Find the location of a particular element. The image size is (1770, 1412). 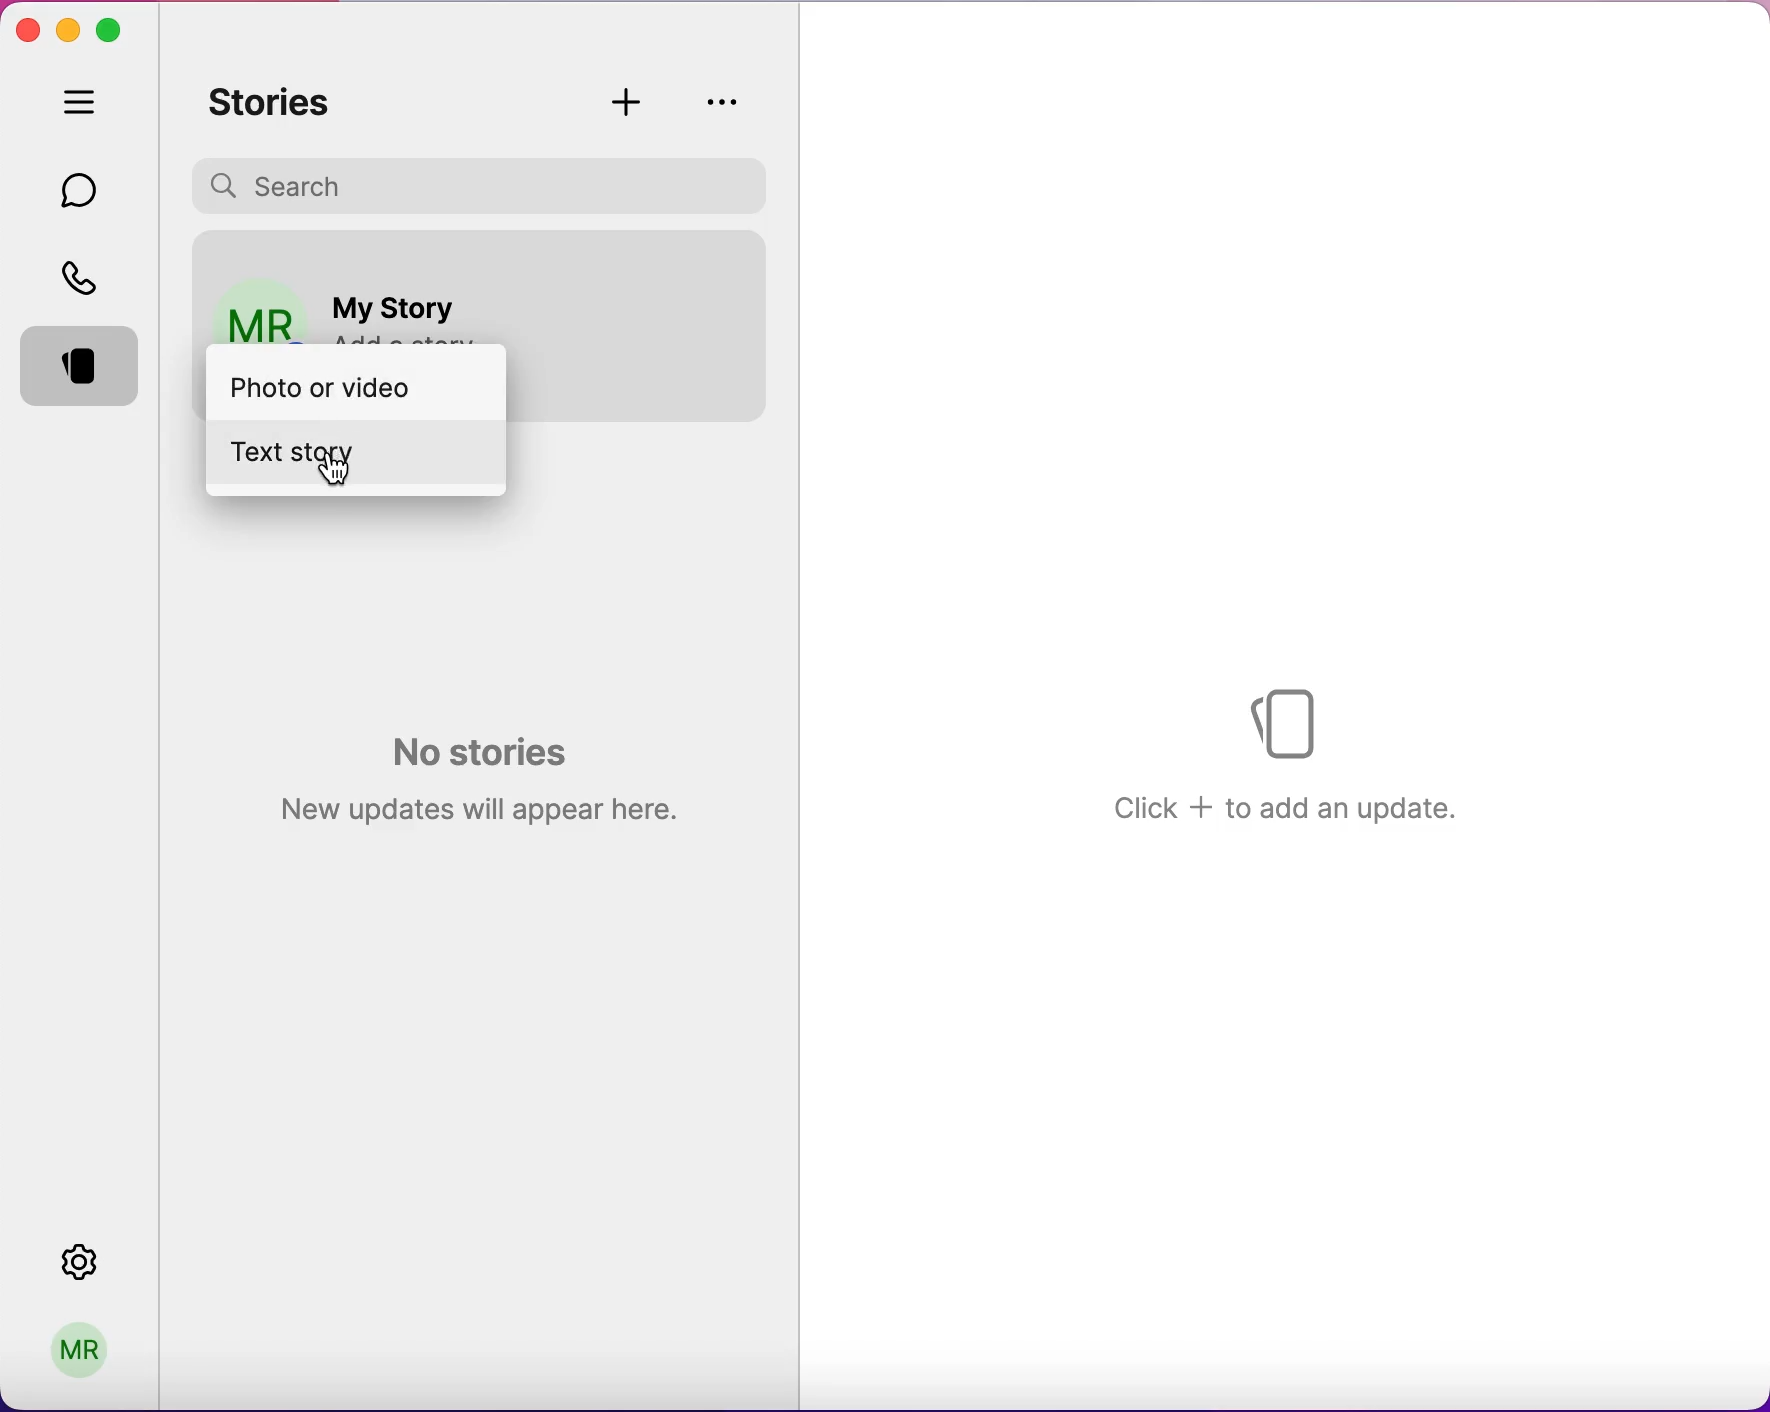

Stories logo is located at coordinates (1291, 719).